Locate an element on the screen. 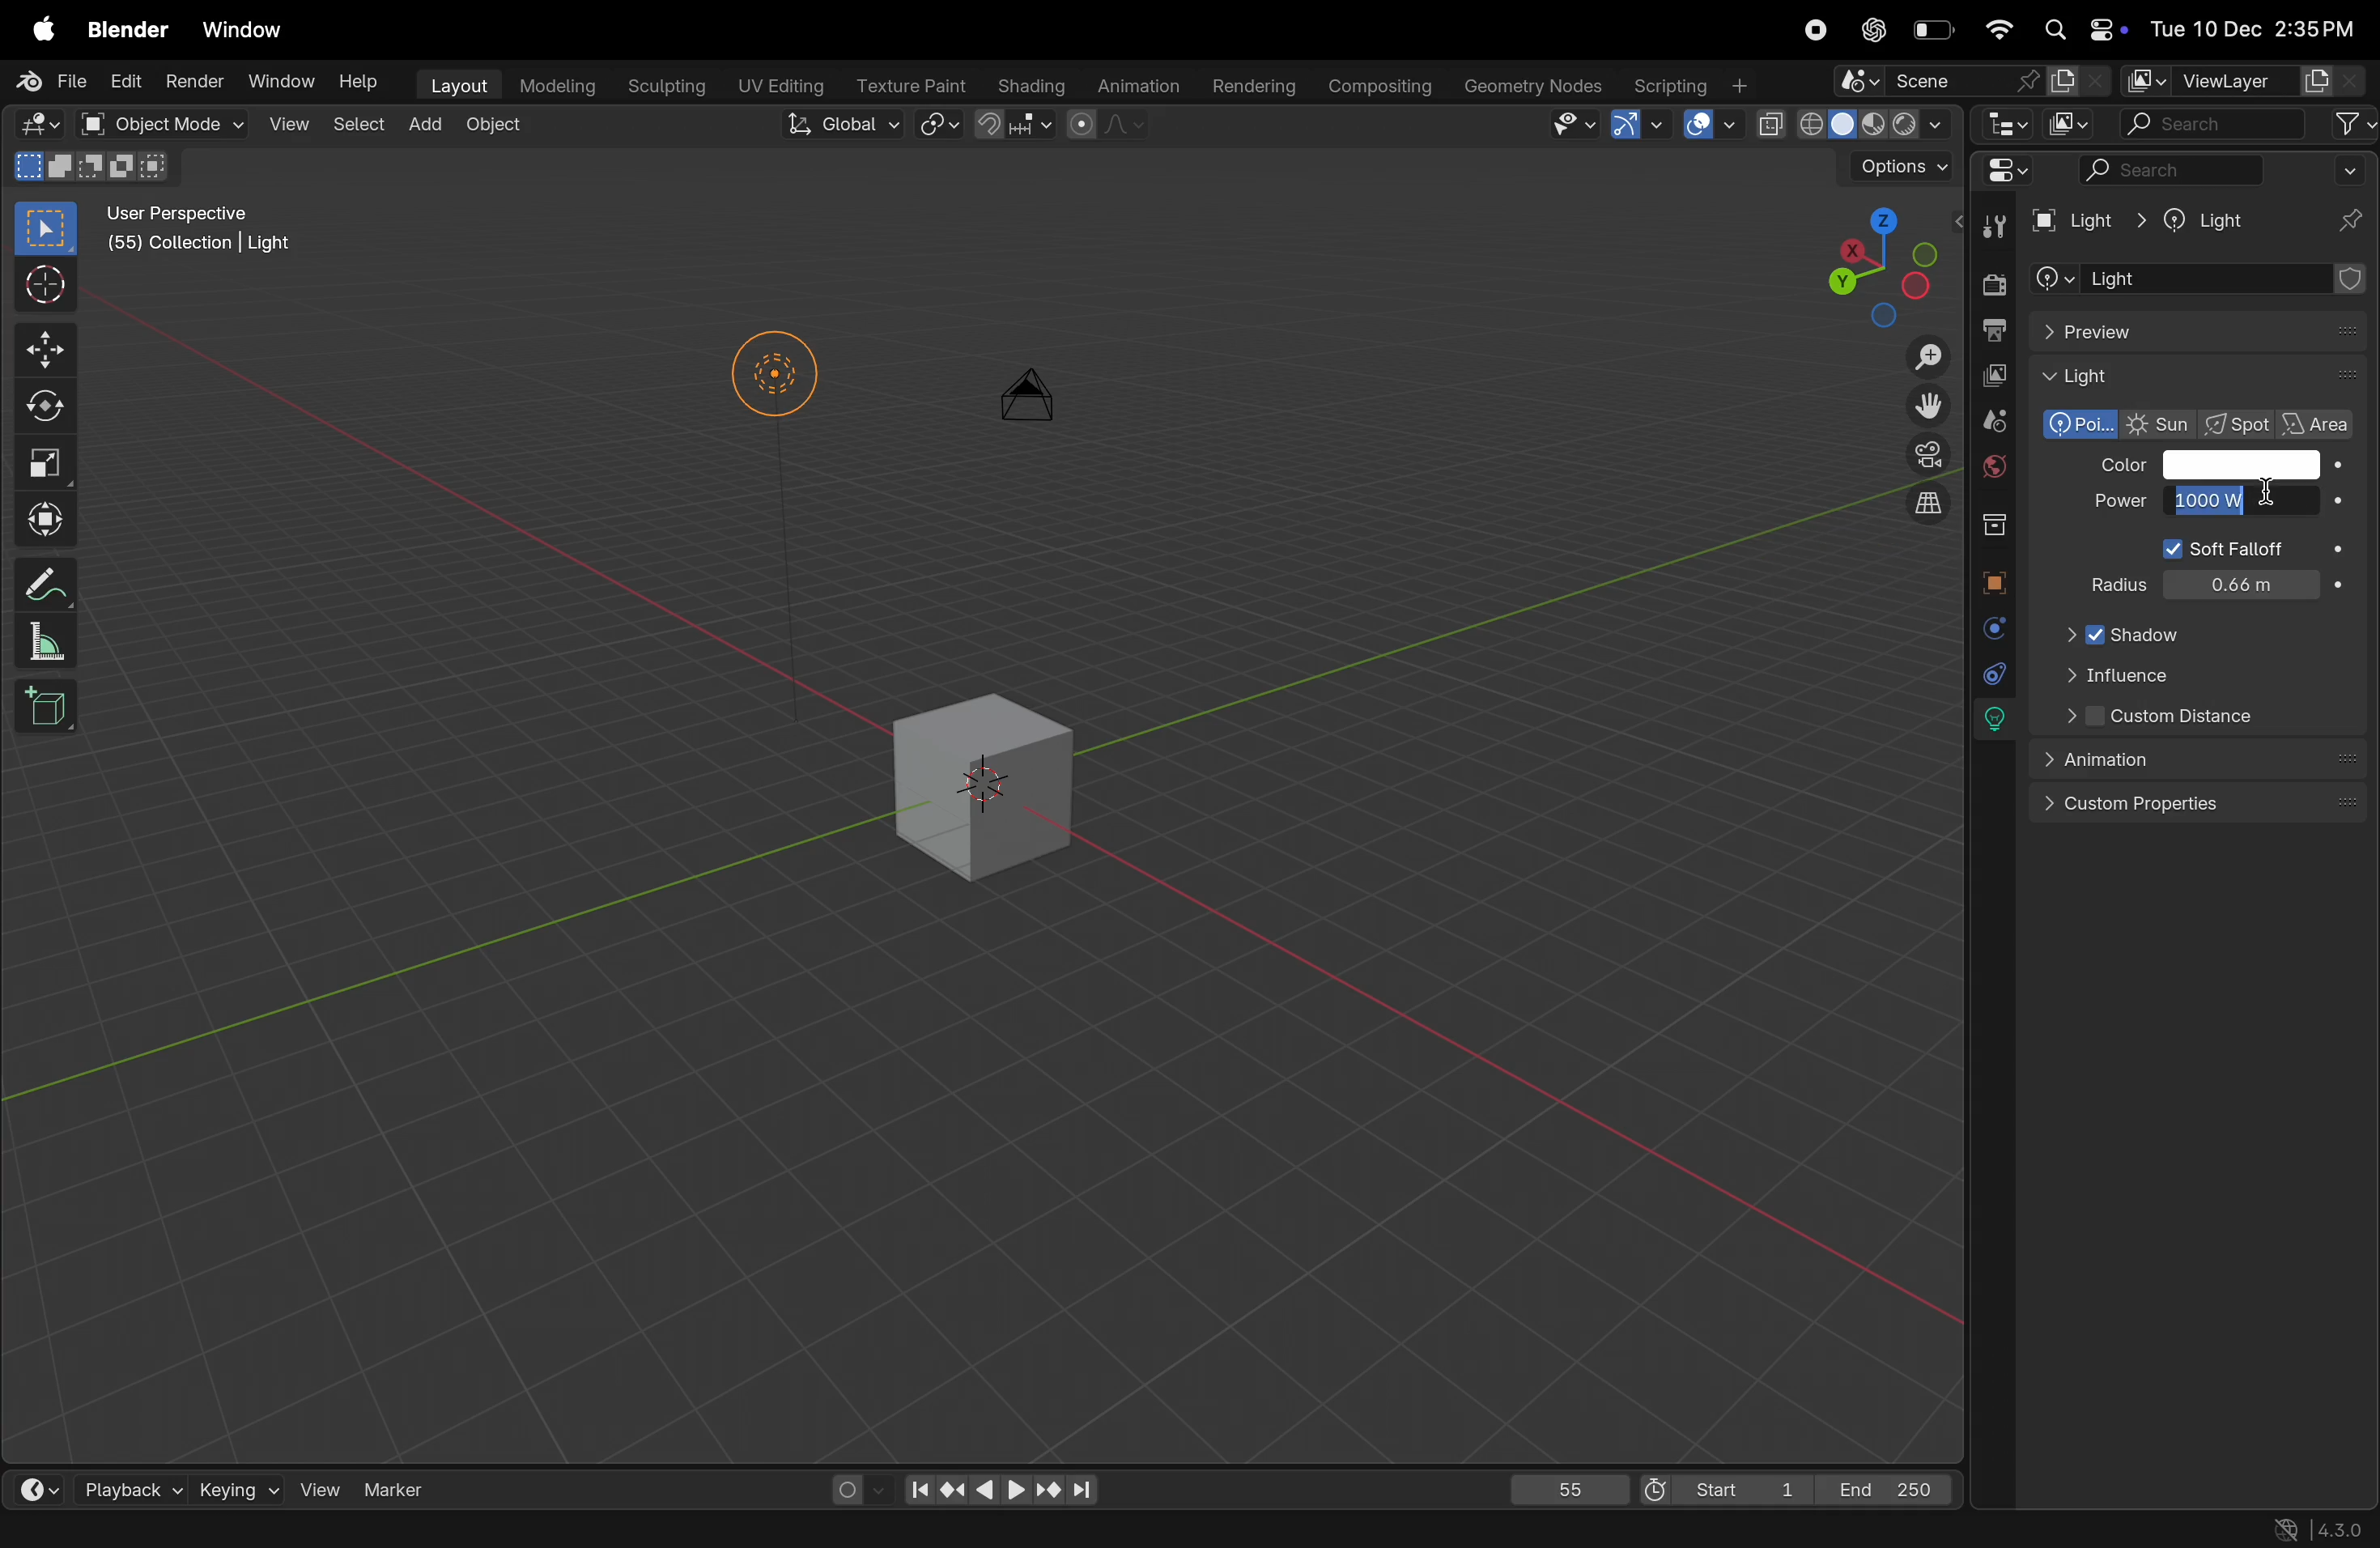  shading is located at coordinates (1033, 83).